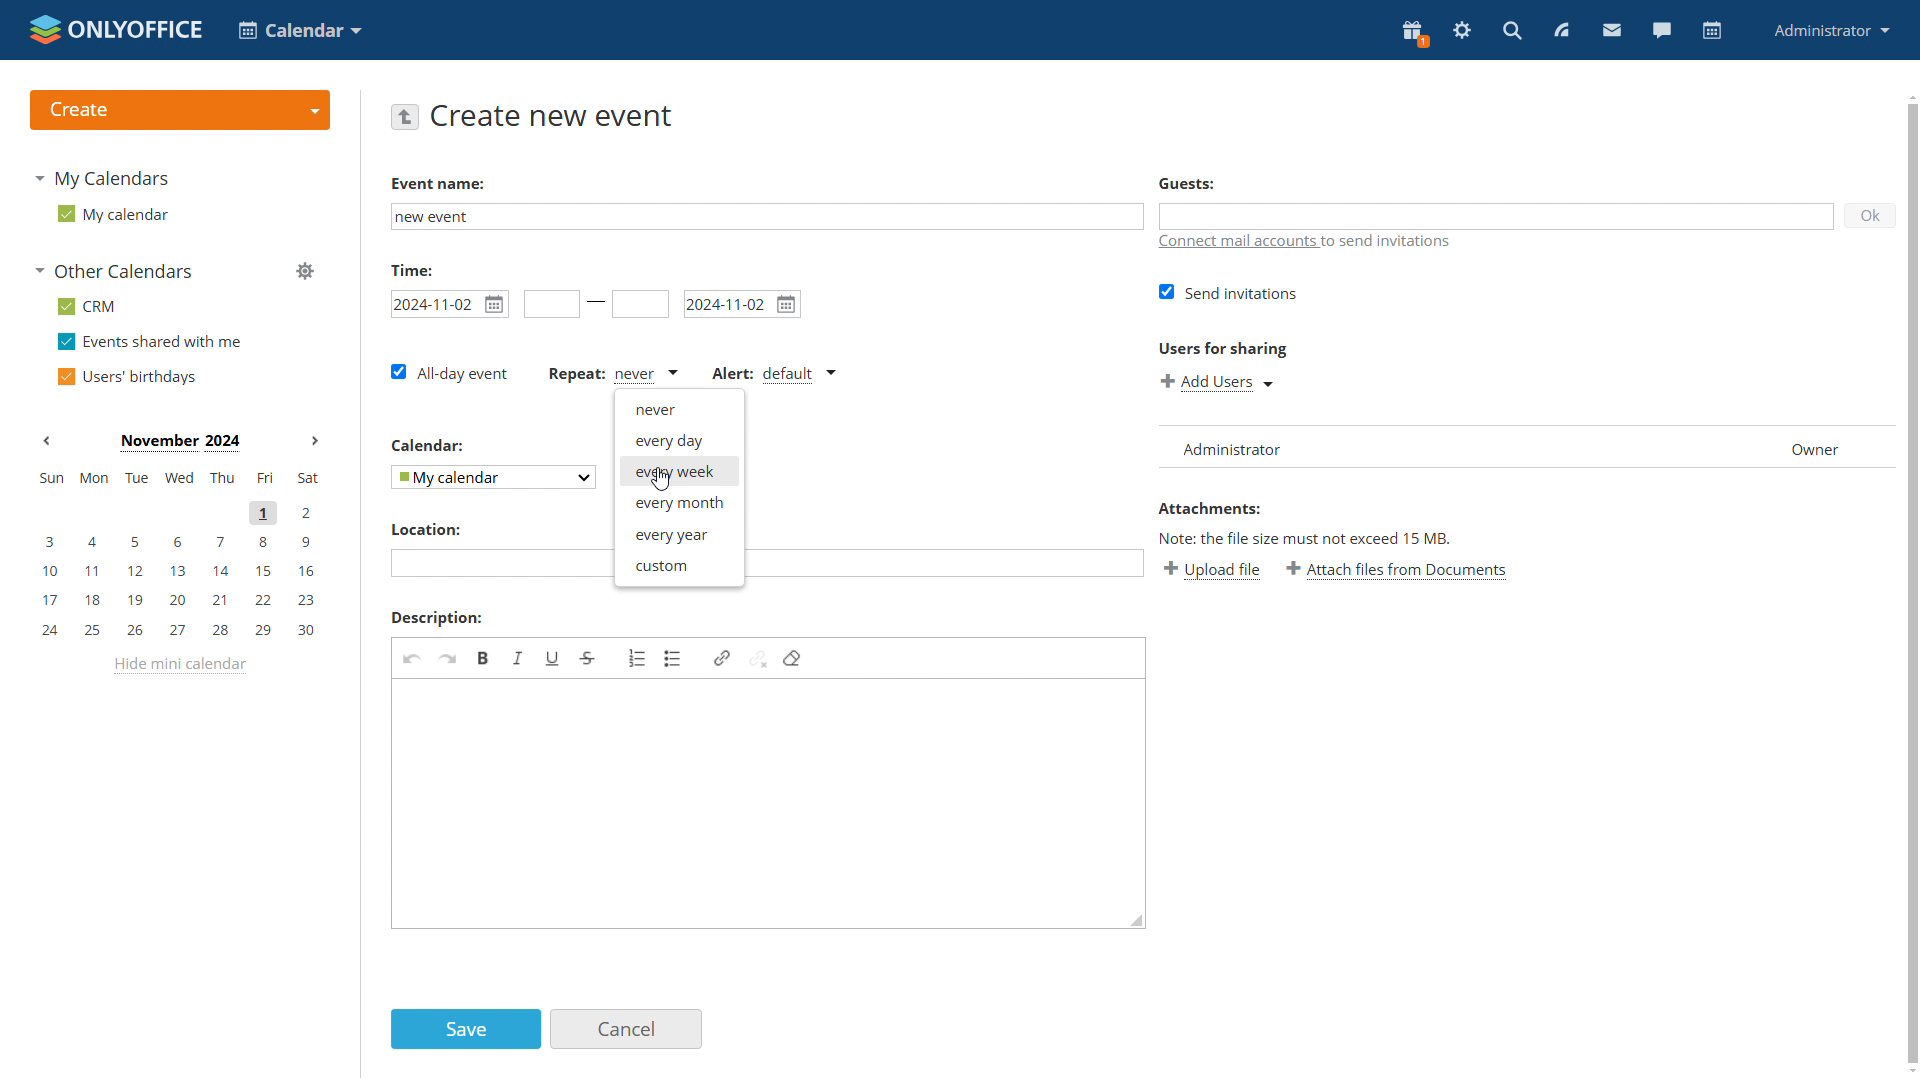 The image size is (1920, 1080). I want to click on edit description, so click(771, 804).